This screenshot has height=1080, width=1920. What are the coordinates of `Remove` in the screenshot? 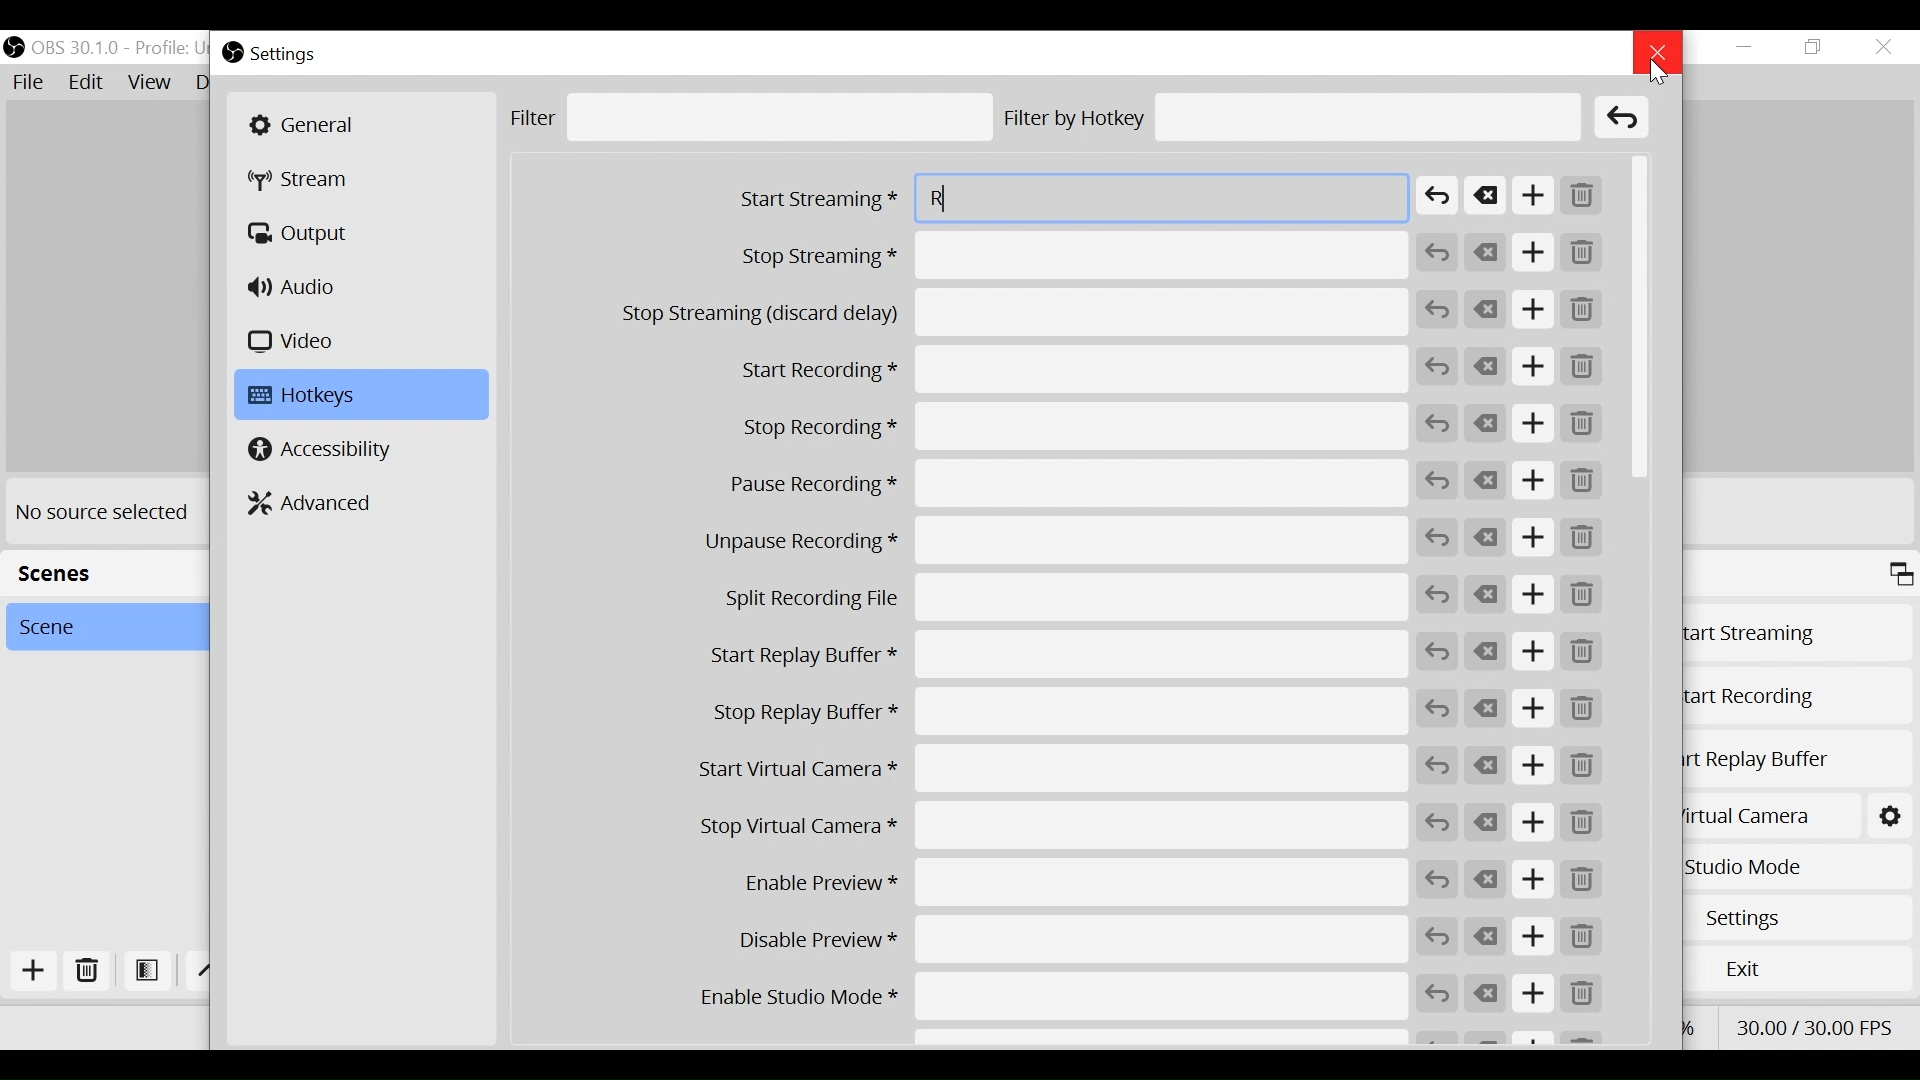 It's located at (1581, 253).